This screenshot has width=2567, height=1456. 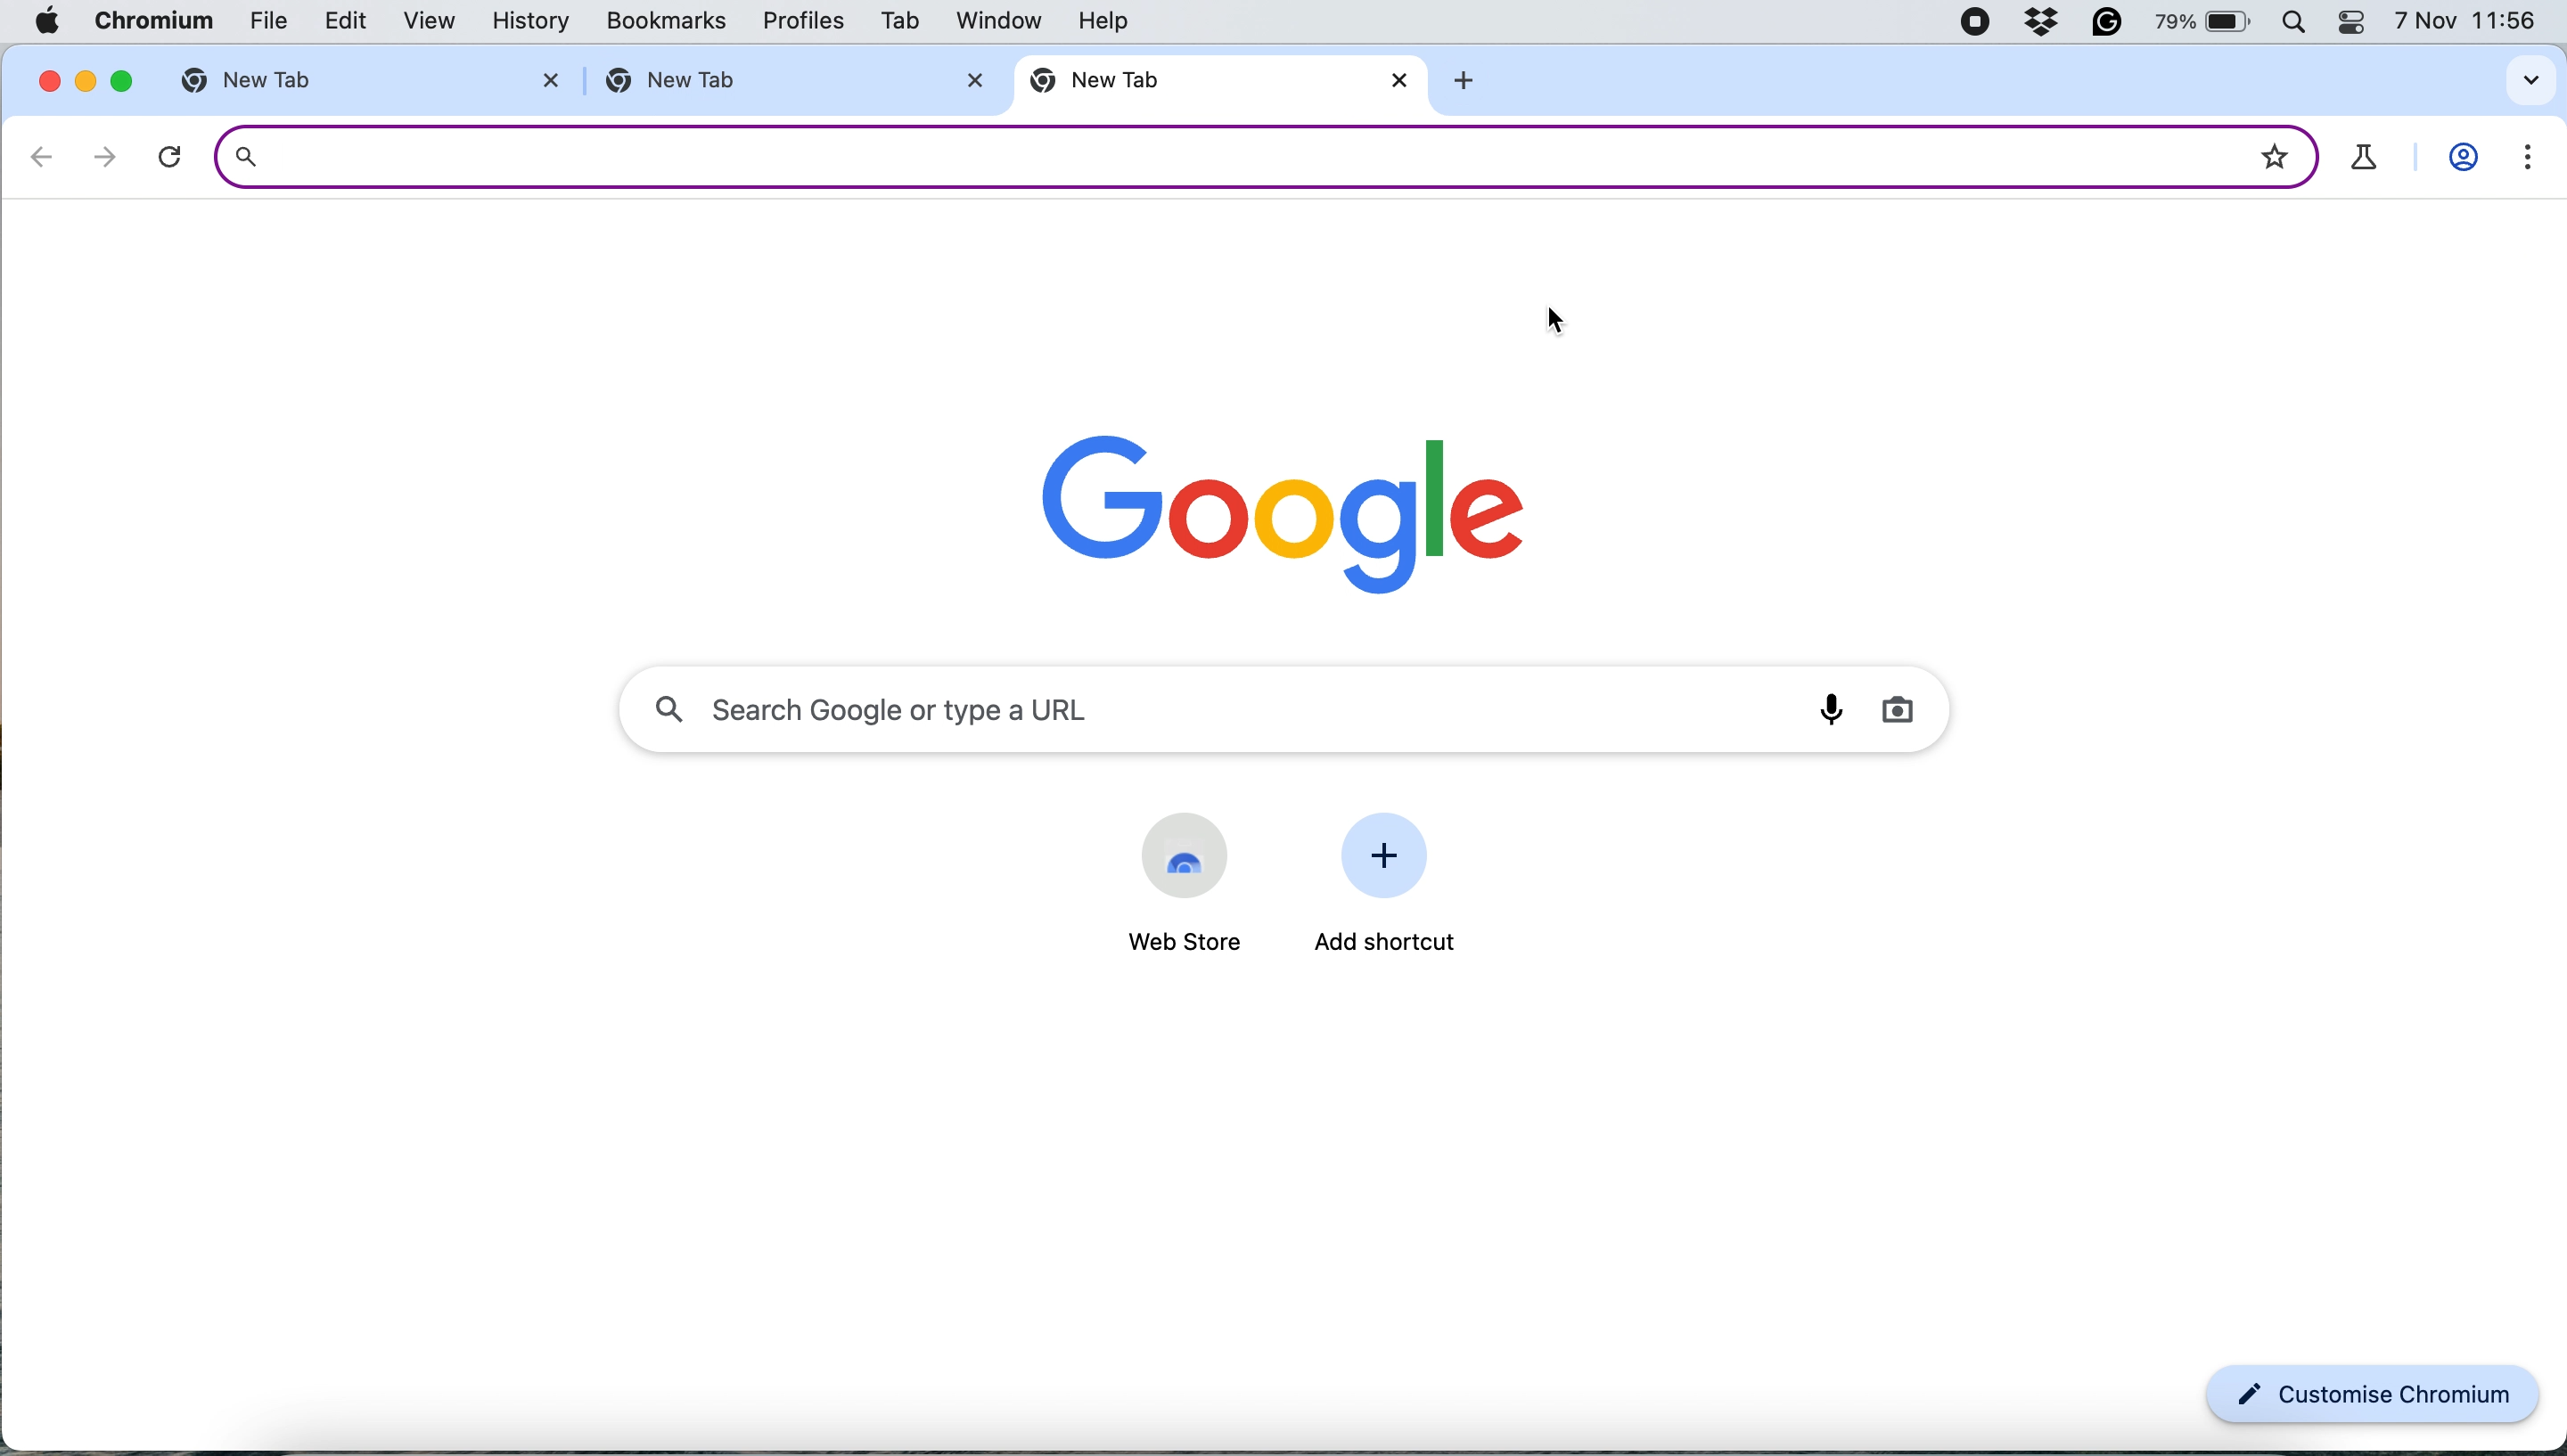 I want to click on profiles, so click(x=802, y=24).